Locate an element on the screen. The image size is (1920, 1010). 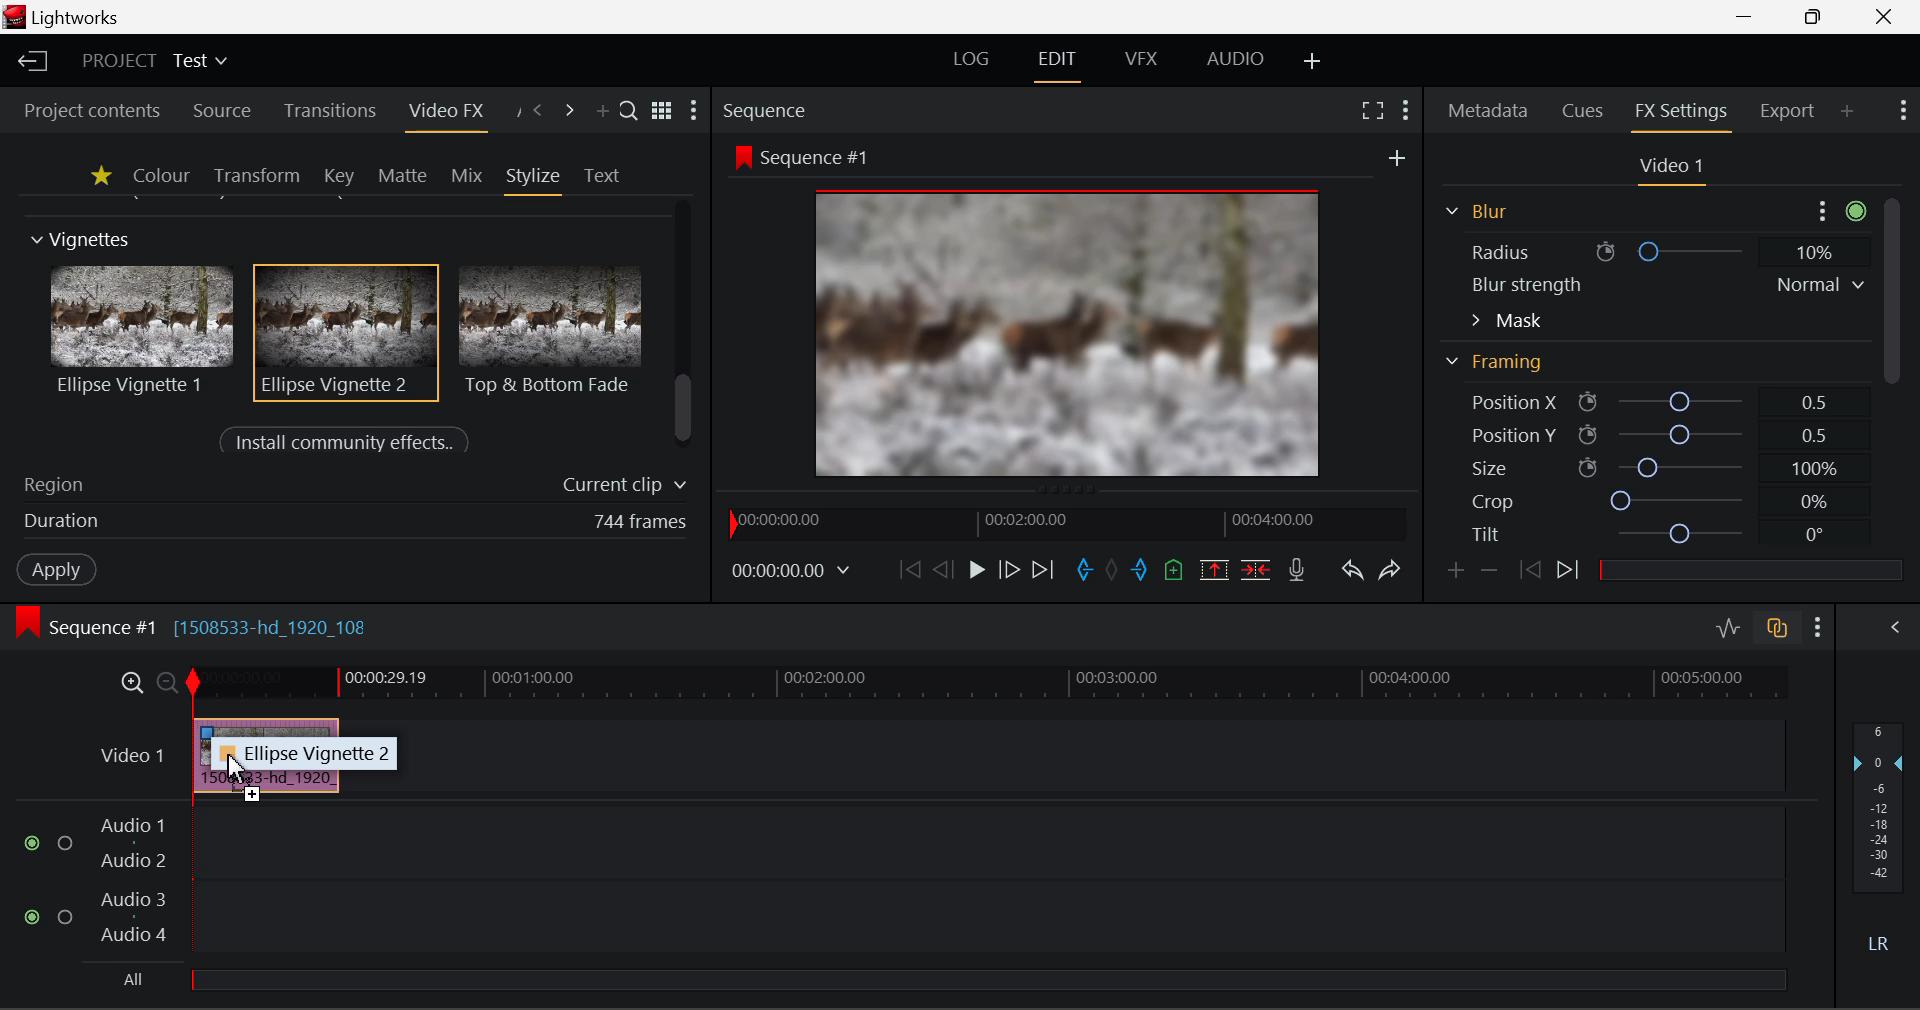
Video FX Panel Open is located at coordinates (451, 113).